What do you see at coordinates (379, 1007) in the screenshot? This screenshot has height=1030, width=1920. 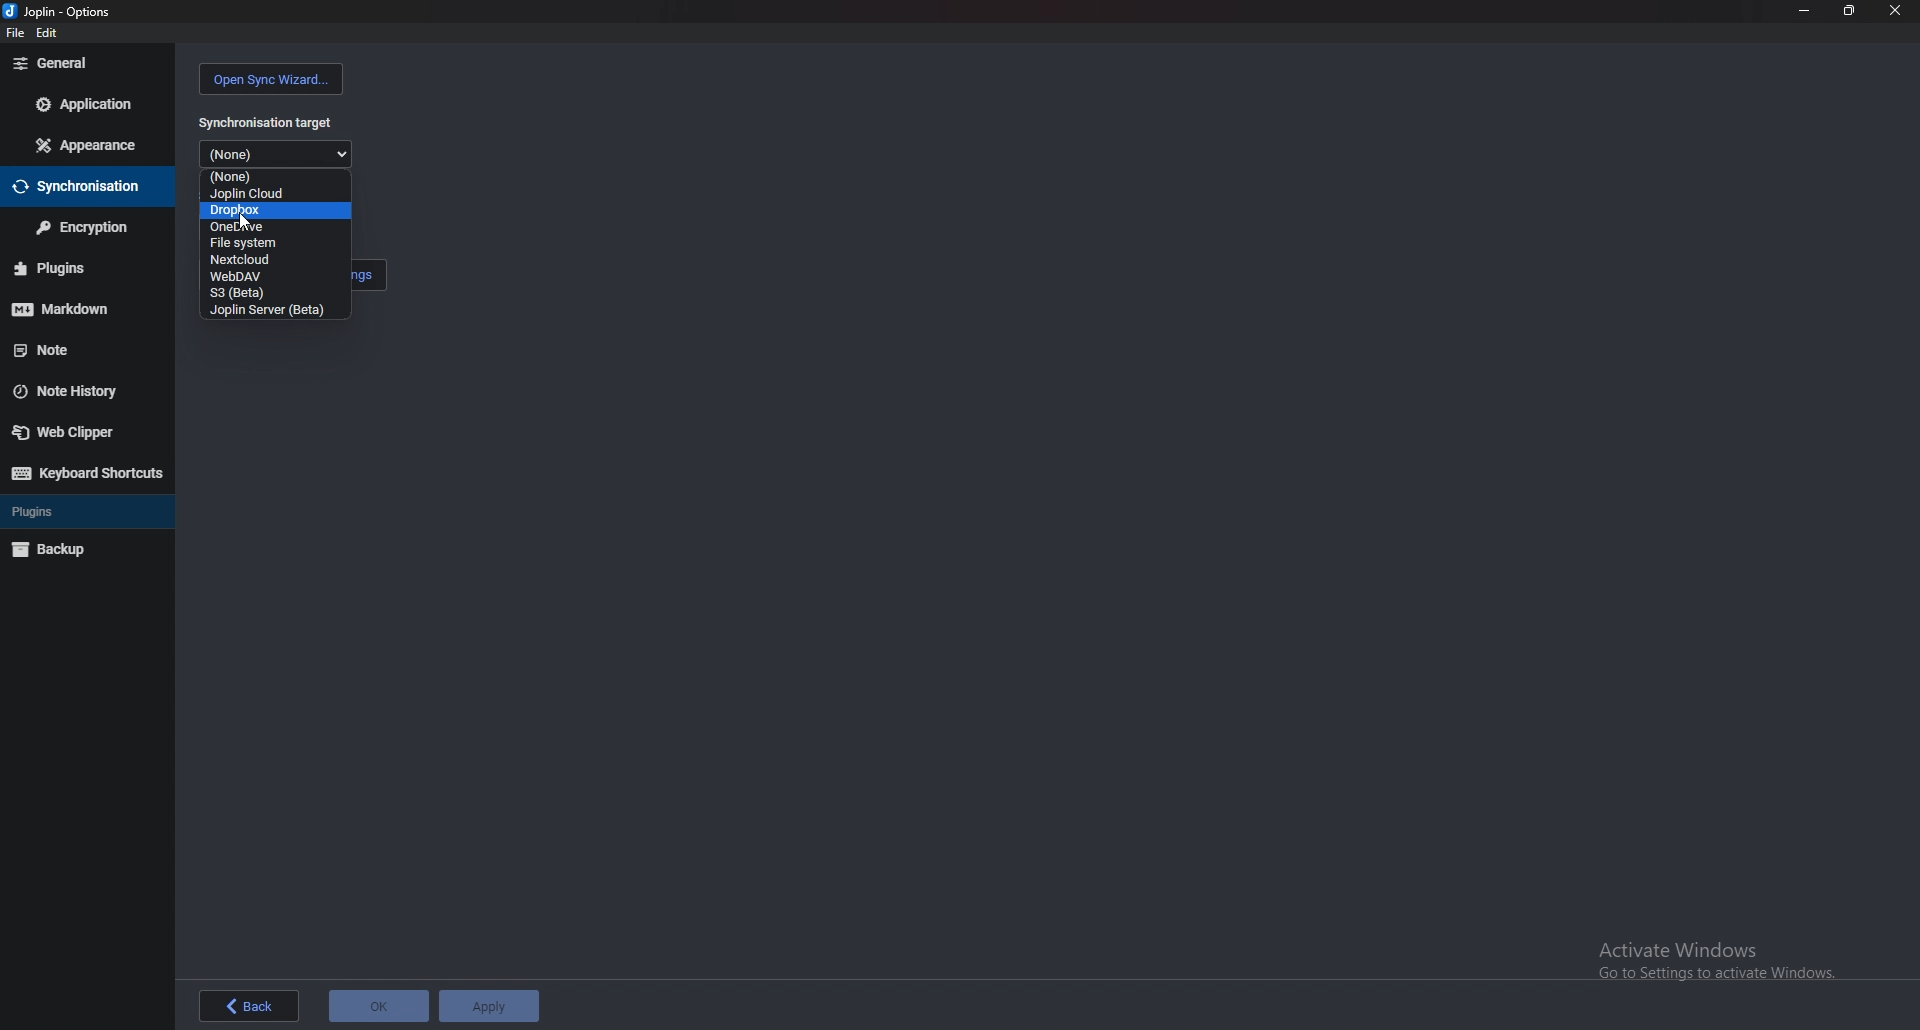 I see `ok` at bounding box center [379, 1007].